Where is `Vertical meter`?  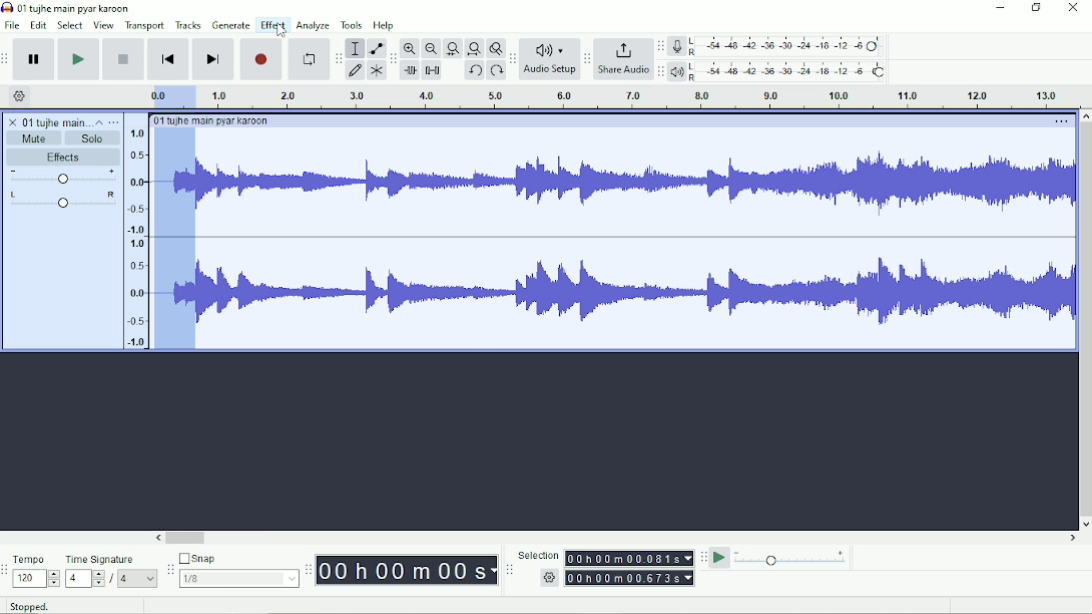
Vertical meter is located at coordinates (133, 237).